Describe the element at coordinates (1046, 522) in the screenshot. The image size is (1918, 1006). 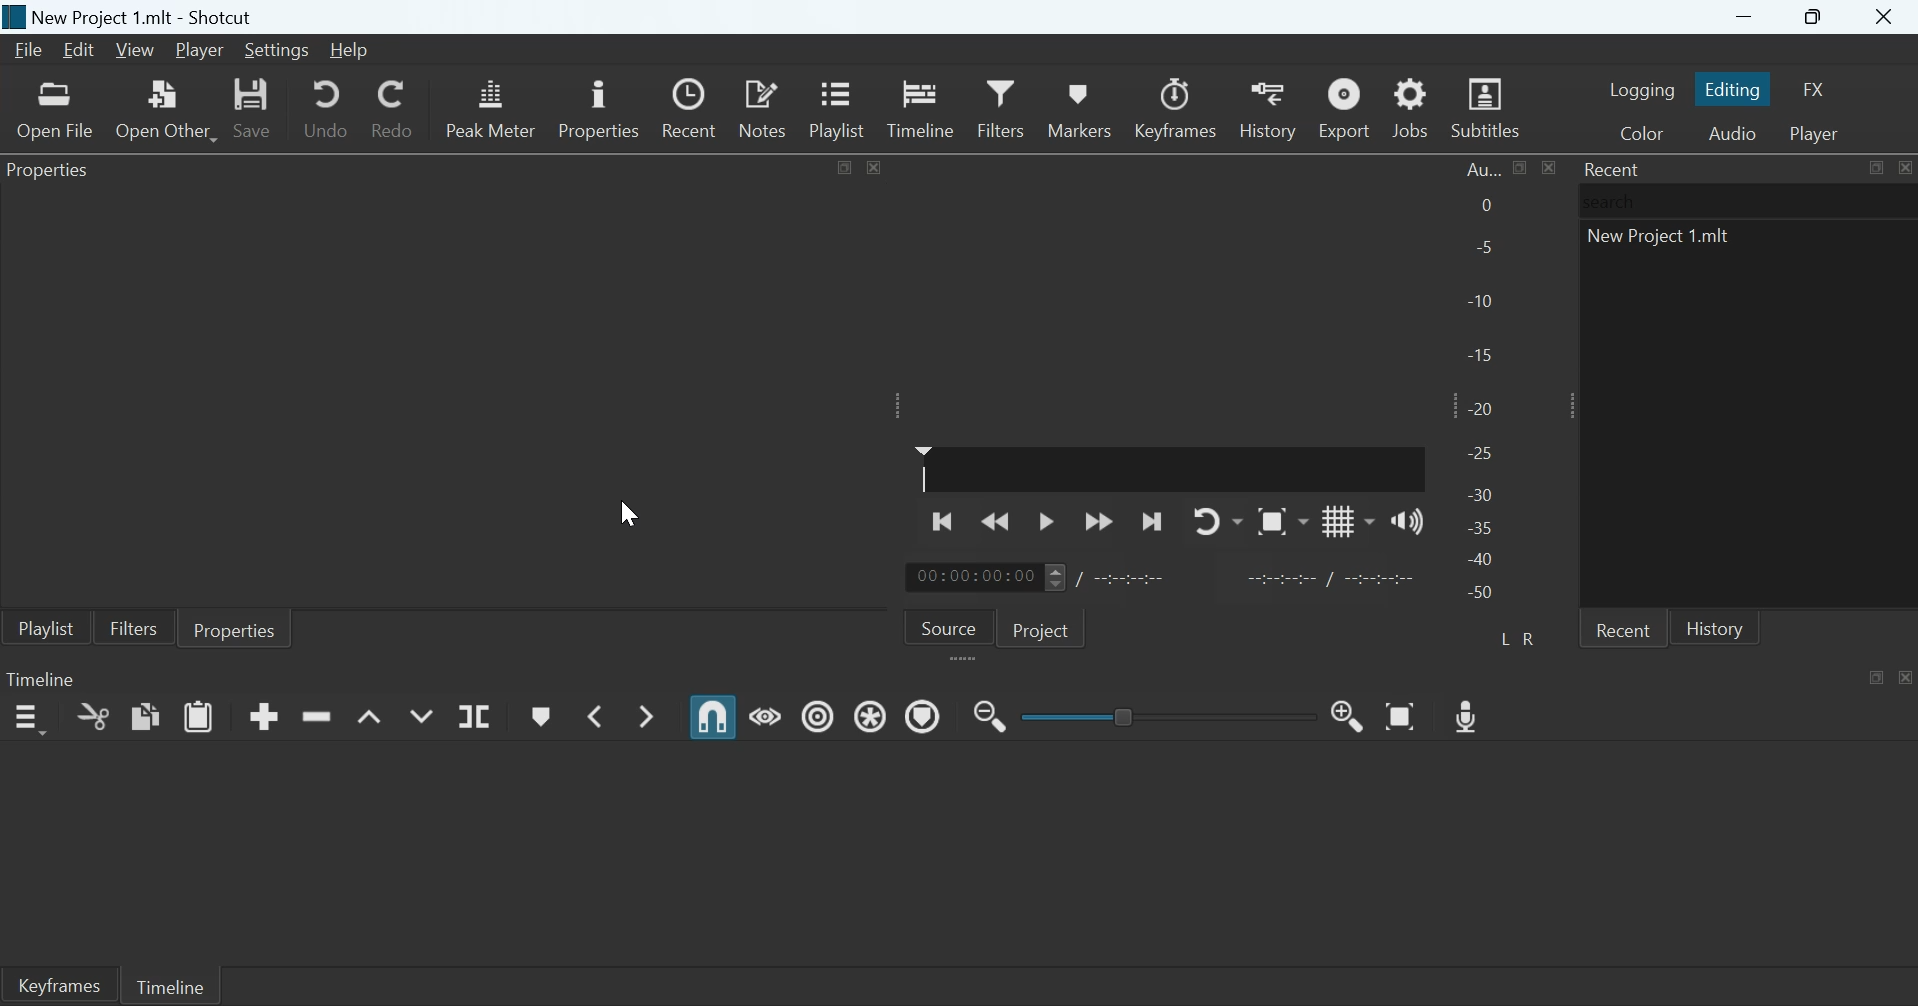
I see `Toggle play or pause` at that location.